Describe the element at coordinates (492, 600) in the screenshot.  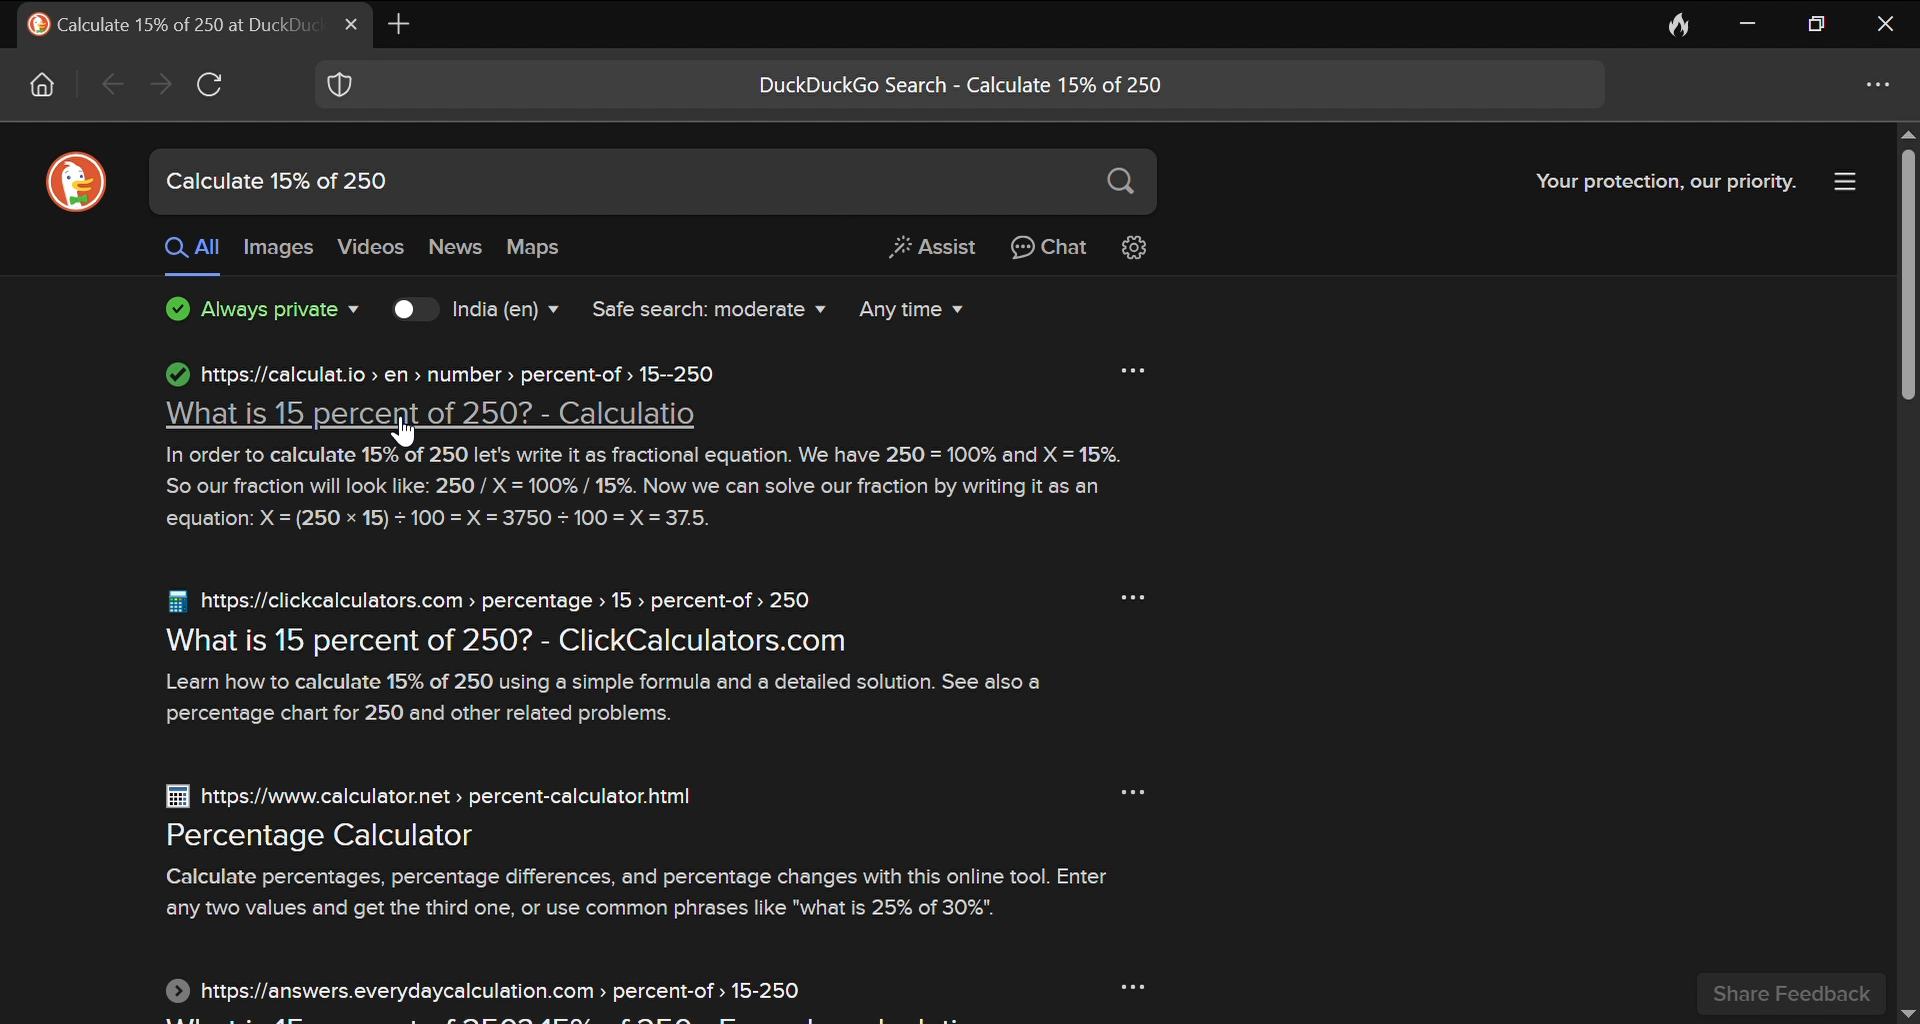
I see `web address of result 2 :https://clickcalculators.com > percentage > 15 > percent-of > 250` at that location.